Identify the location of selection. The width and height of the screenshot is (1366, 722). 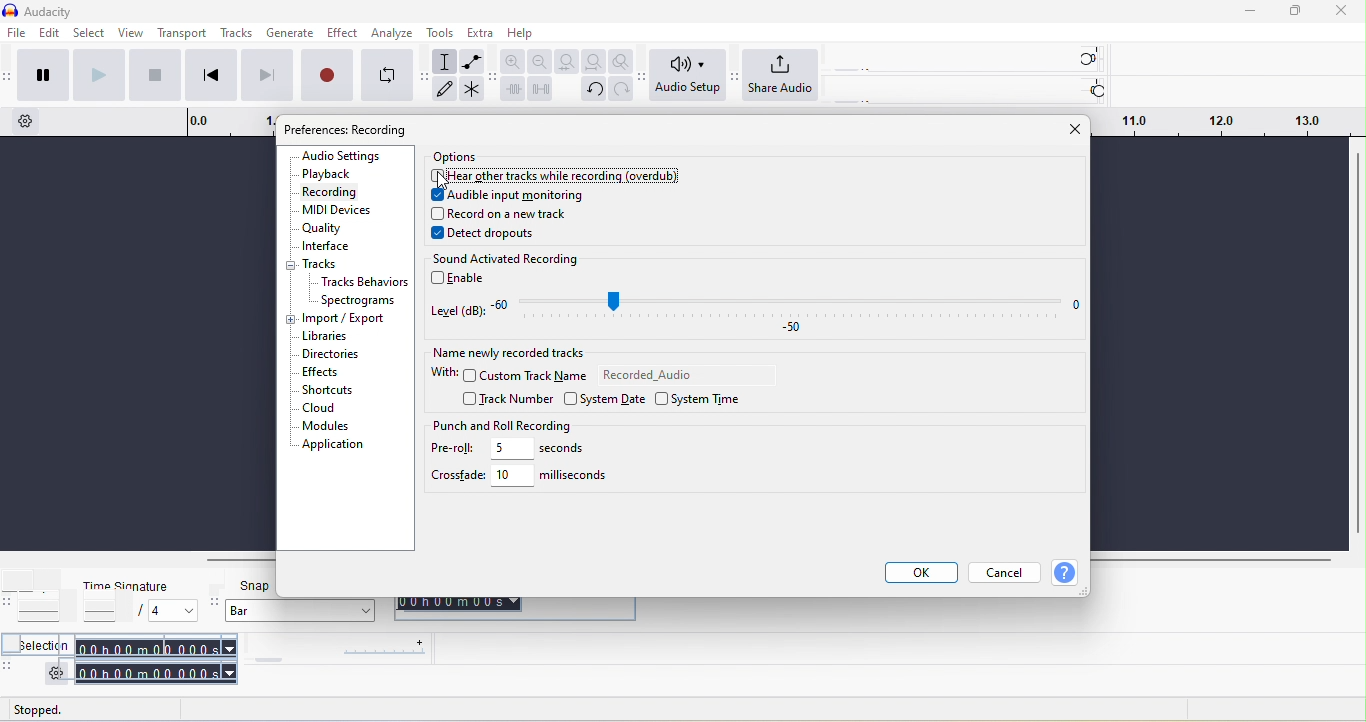
(46, 661).